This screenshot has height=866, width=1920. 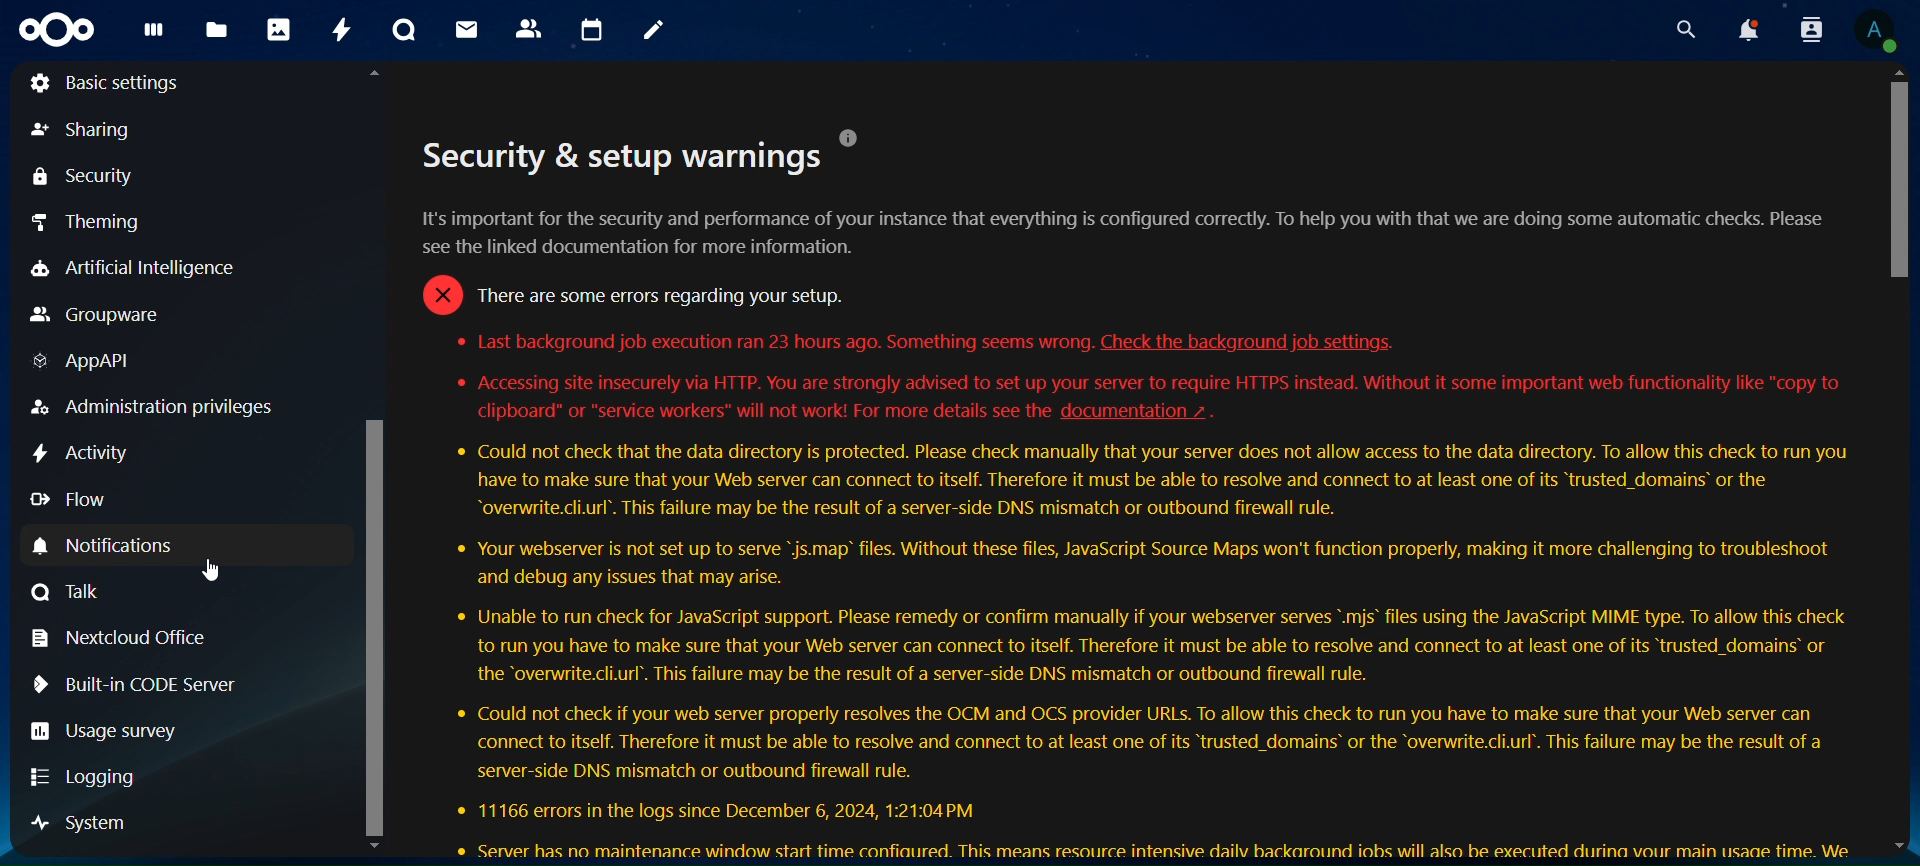 What do you see at coordinates (469, 28) in the screenshot?
I see `mail` at bounding box center [469, 28].